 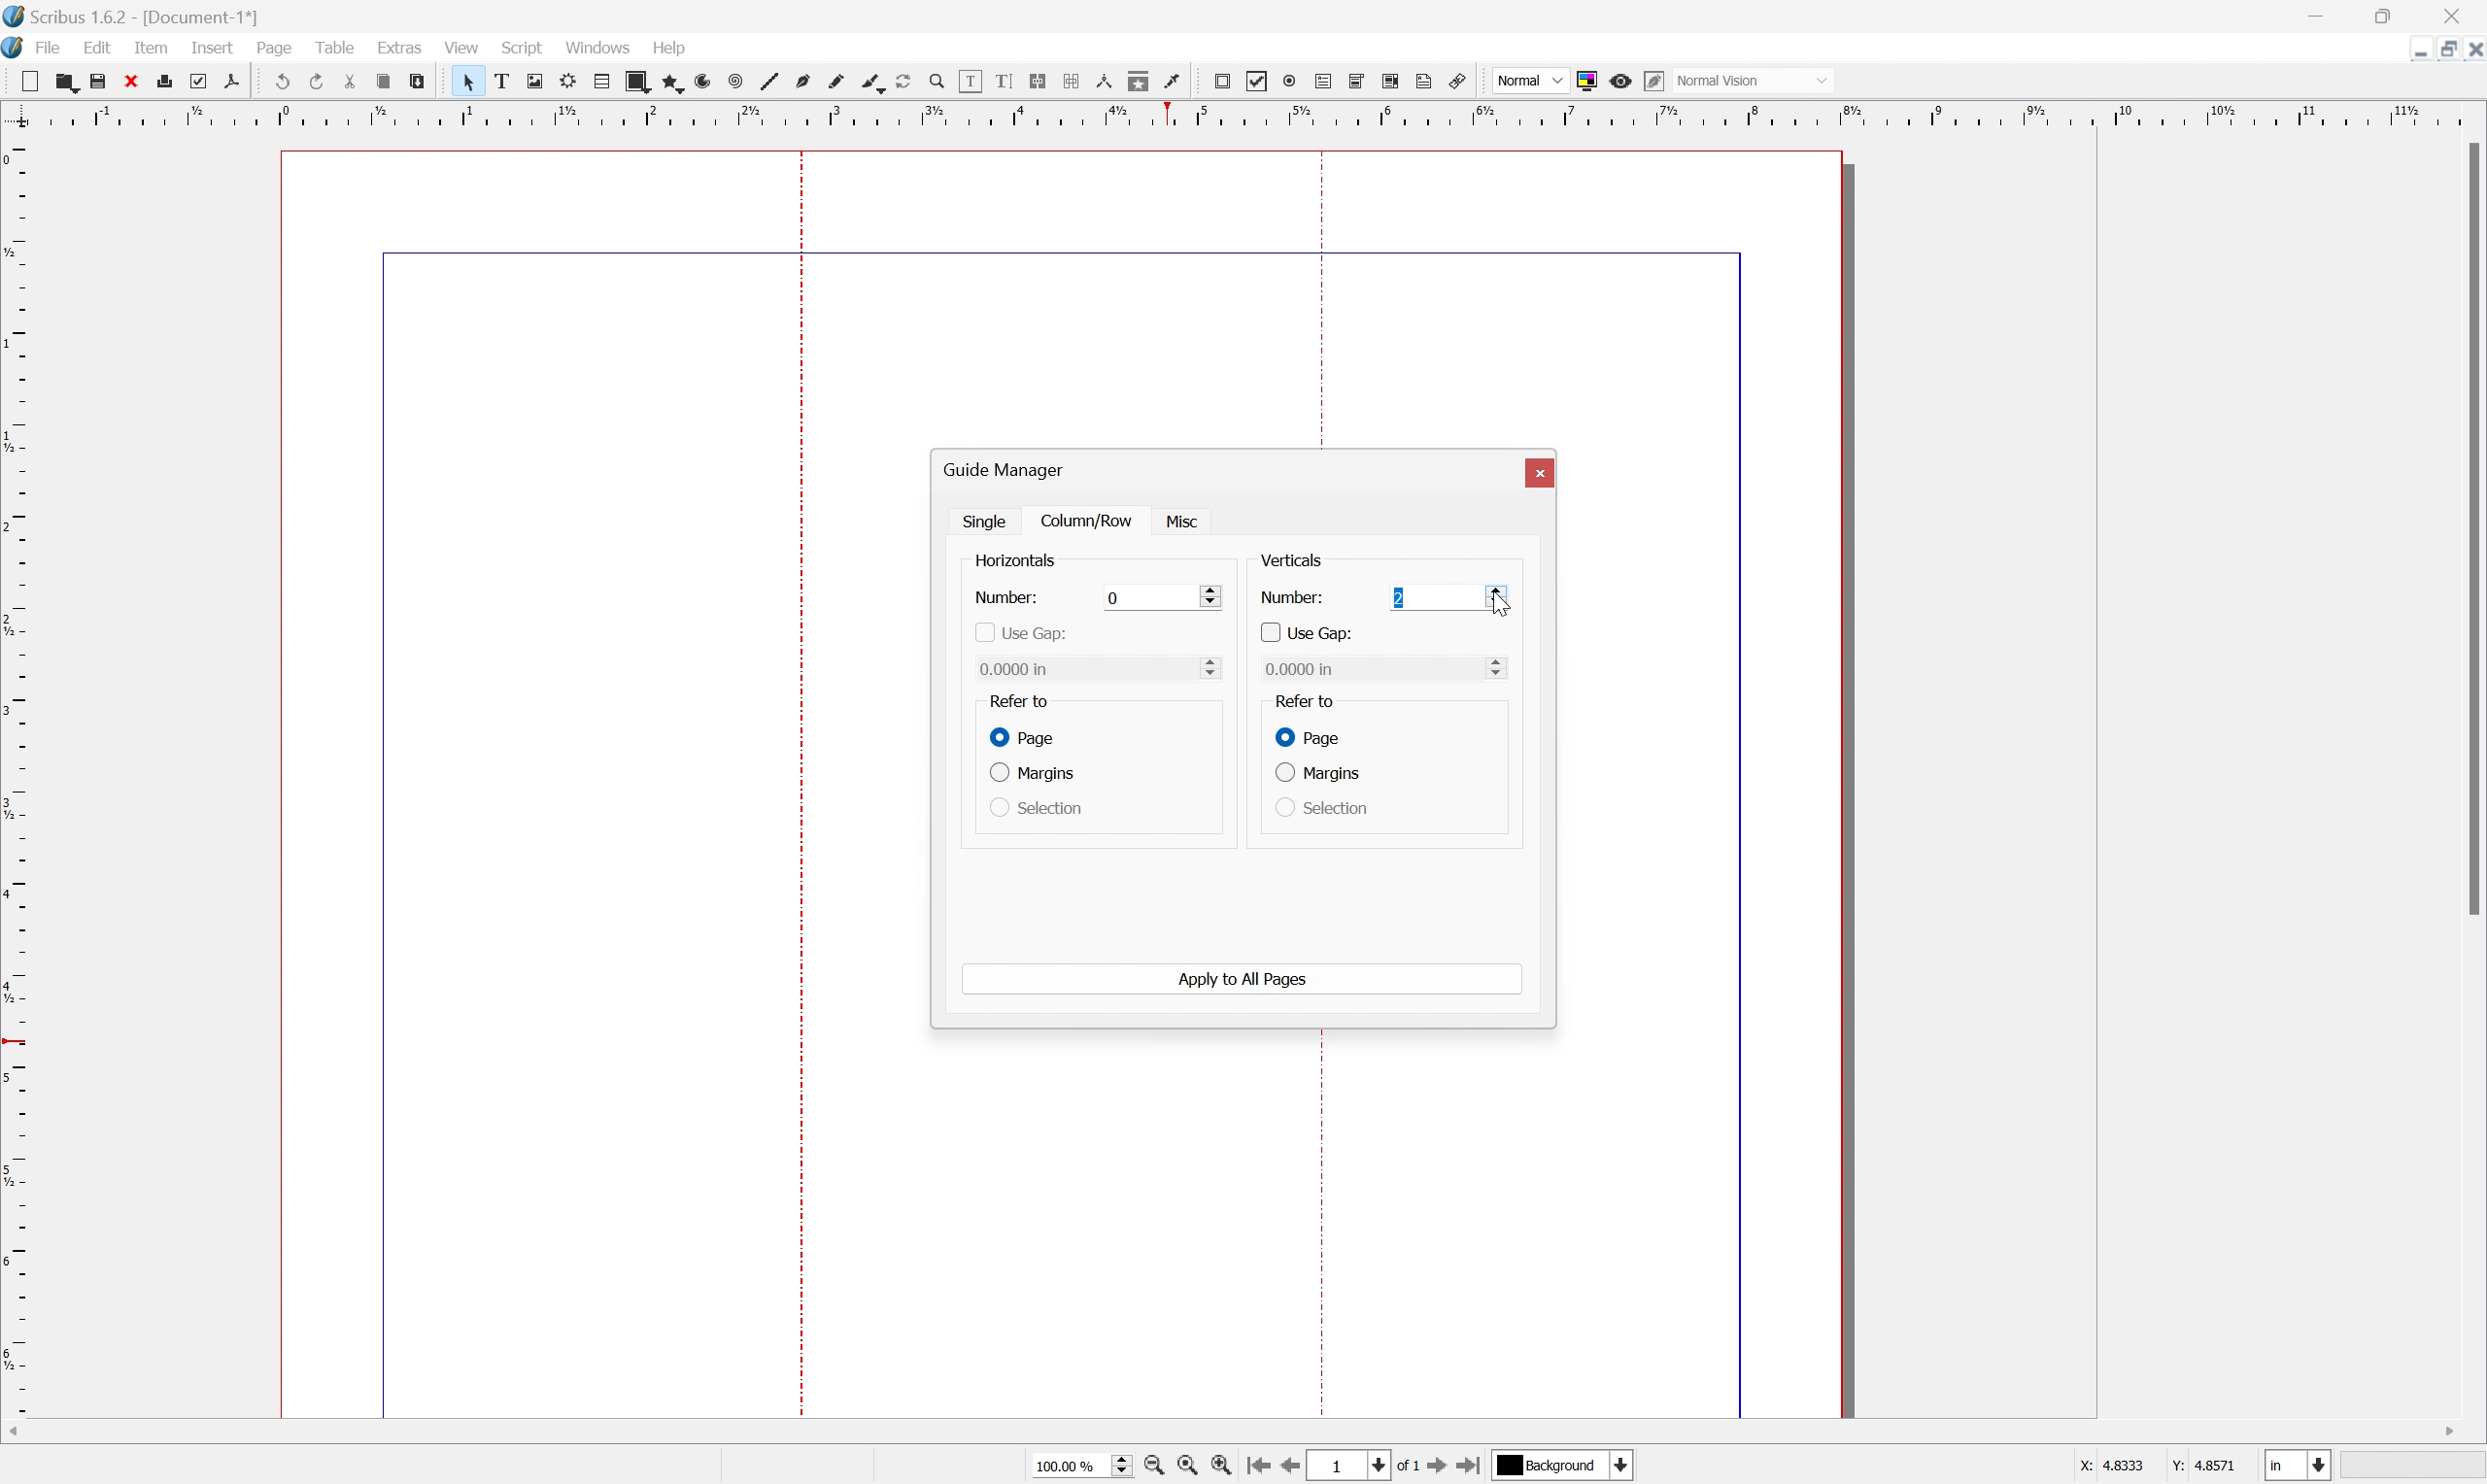 What do you see at coordinates (1186, 1466) in the screenshot?
I see `zoom out` at bounding box center [1186, 1466].